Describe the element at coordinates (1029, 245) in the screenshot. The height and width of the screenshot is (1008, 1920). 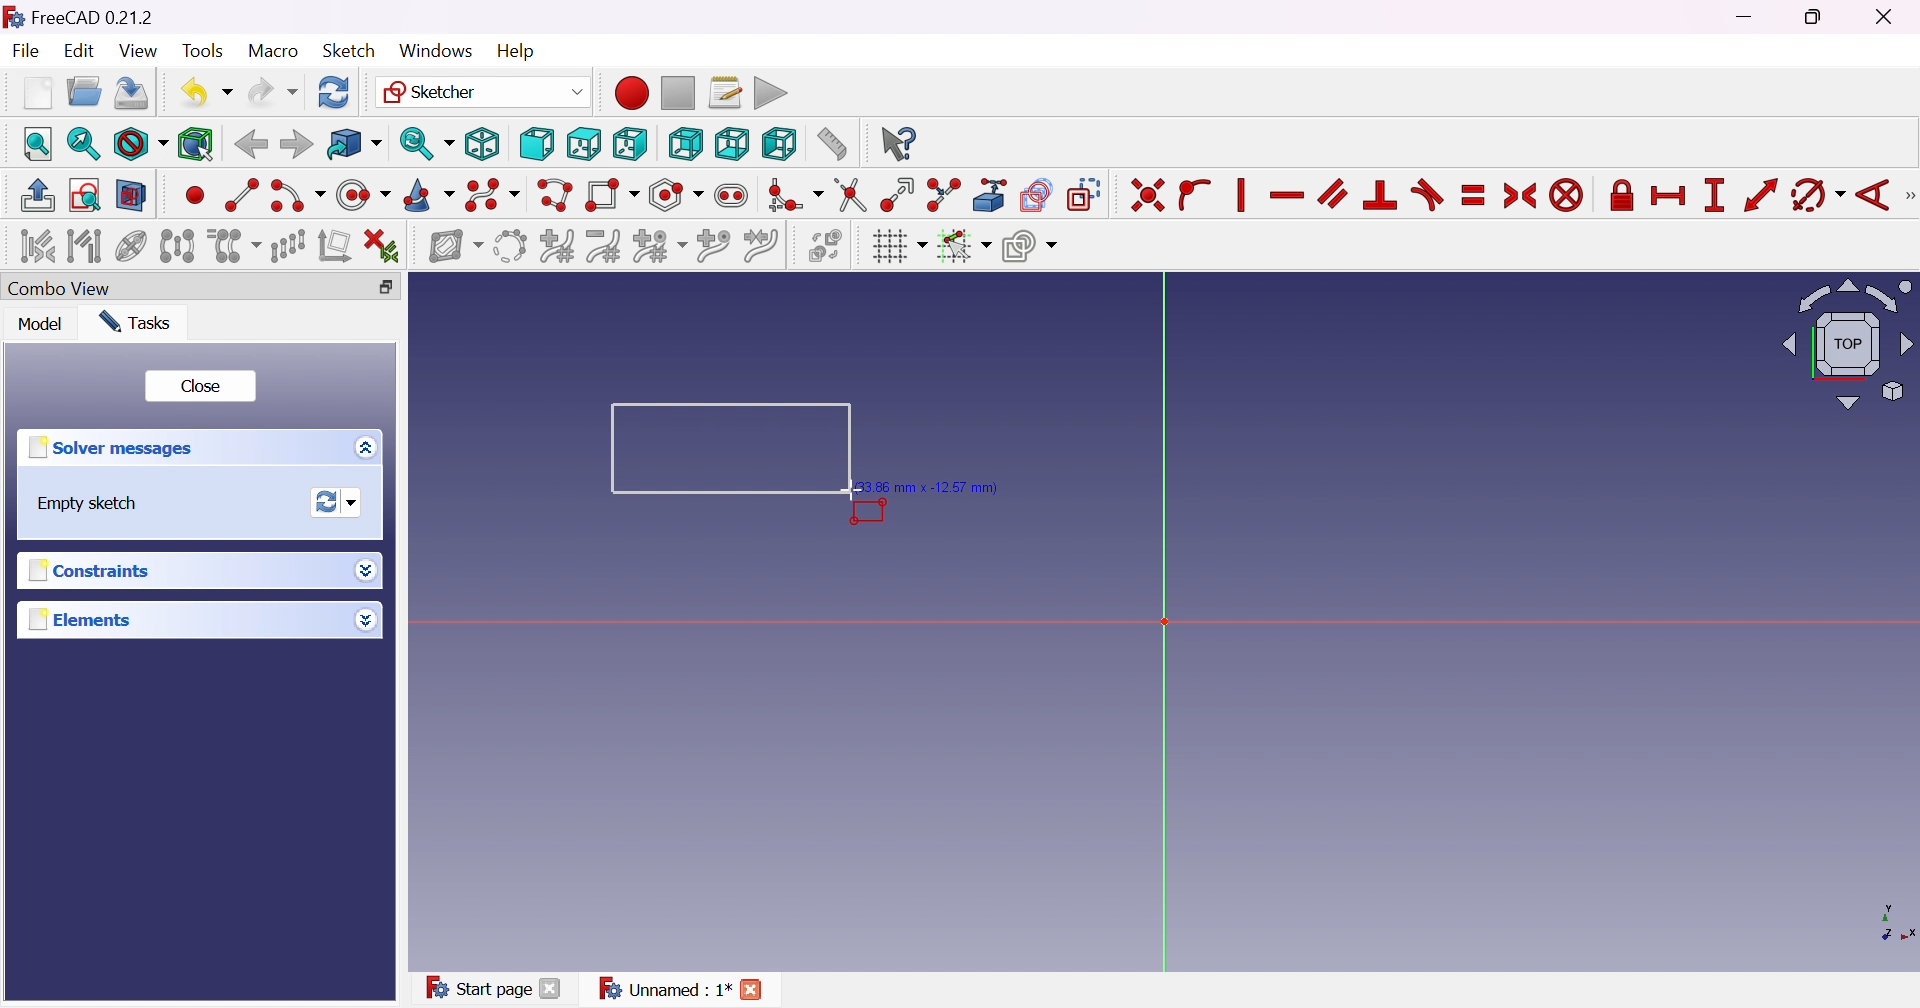
I see `Configure rendering order` at that location.